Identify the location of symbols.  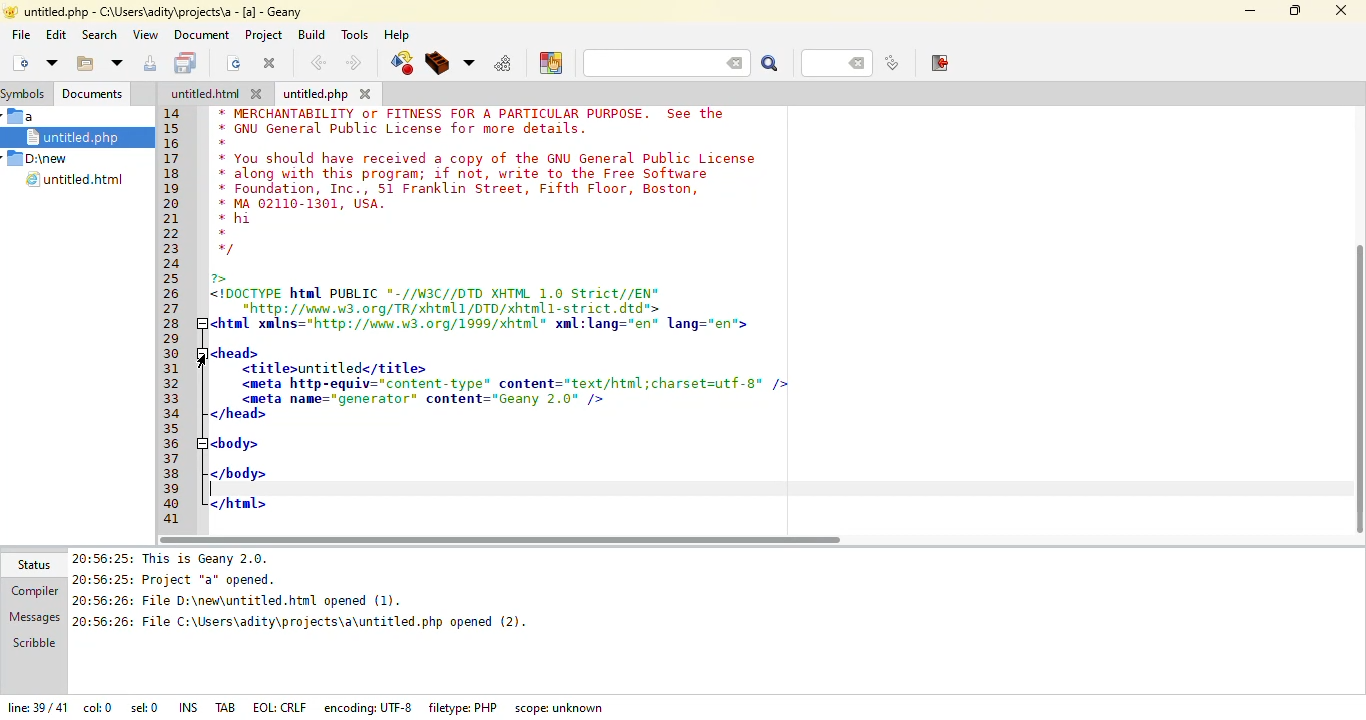
(24, 93).